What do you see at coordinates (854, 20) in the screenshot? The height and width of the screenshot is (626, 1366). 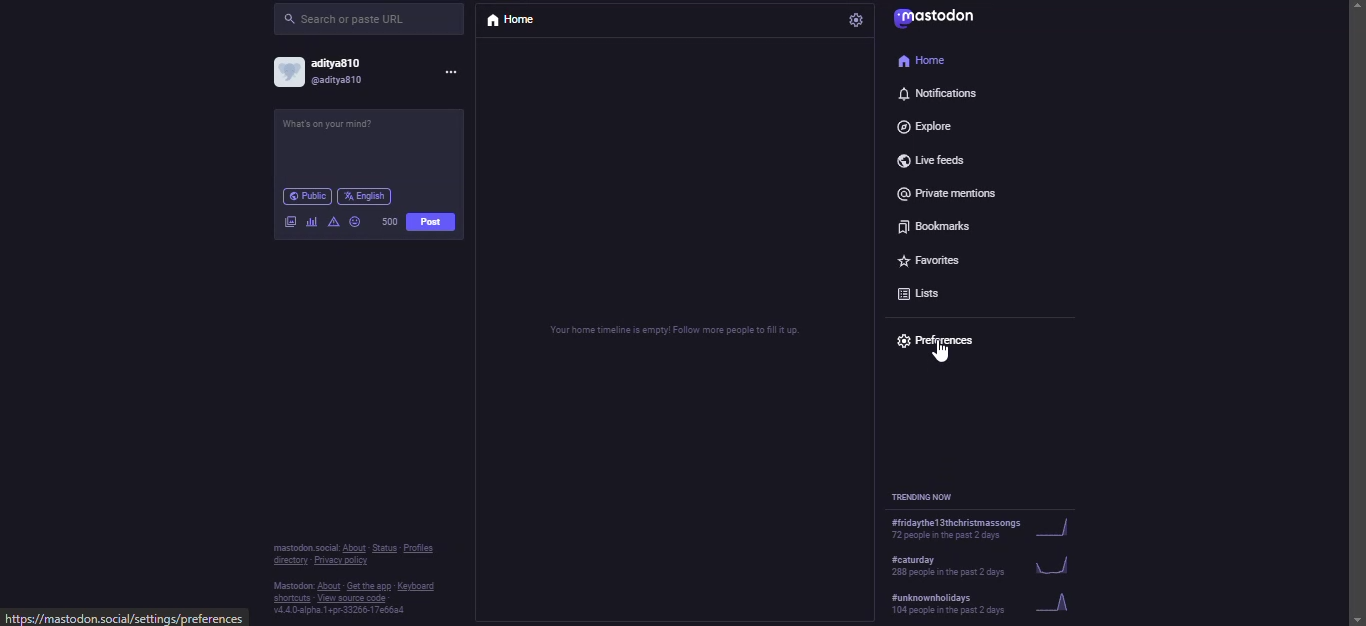 I see `settings` at bounding box center [854, 20].